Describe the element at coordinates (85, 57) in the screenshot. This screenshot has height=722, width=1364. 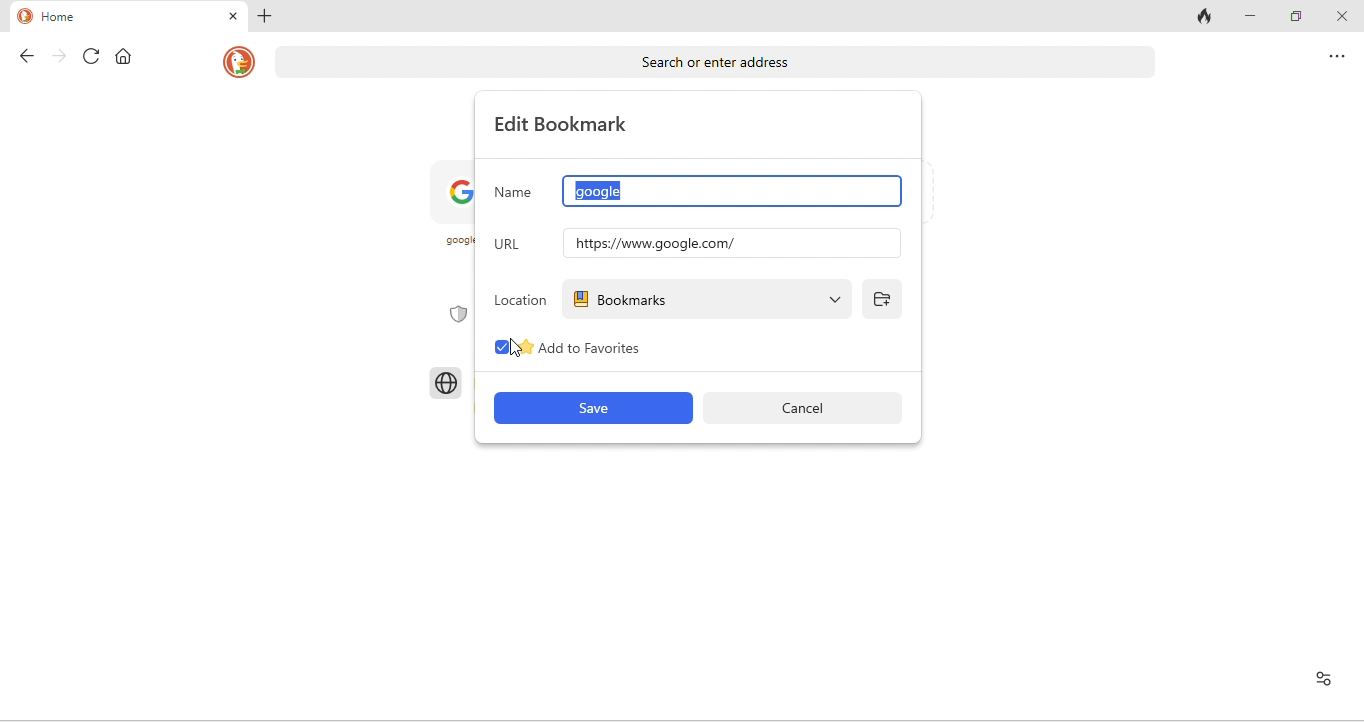
I see `refresh` at that location.